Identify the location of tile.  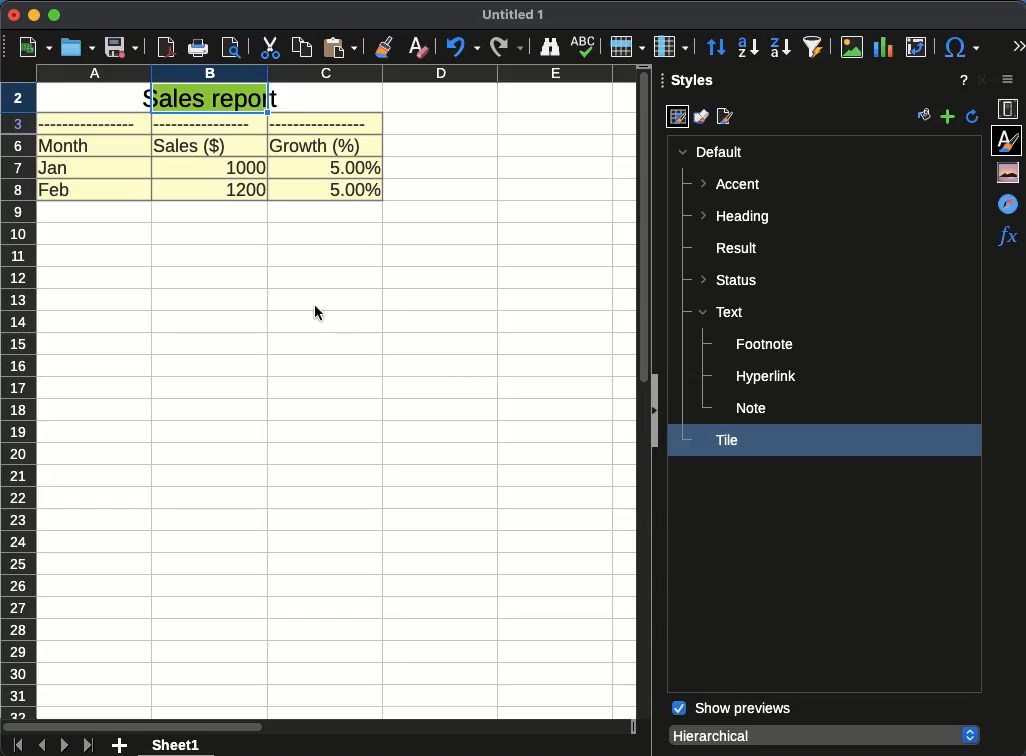
(726, 440).